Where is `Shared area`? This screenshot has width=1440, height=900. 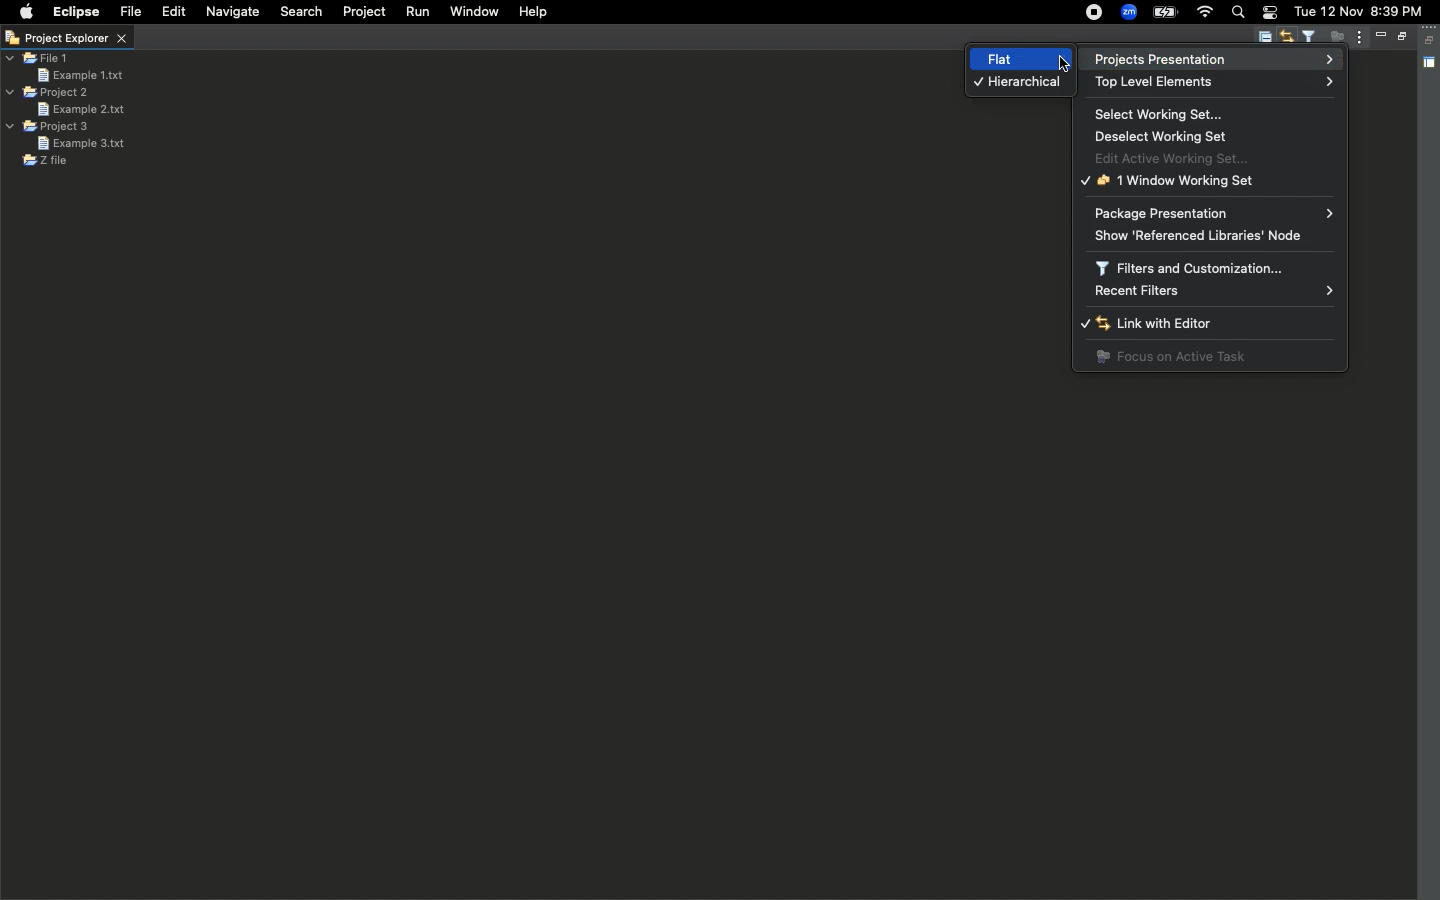 Shared area is located at coordinates (1431, 64).